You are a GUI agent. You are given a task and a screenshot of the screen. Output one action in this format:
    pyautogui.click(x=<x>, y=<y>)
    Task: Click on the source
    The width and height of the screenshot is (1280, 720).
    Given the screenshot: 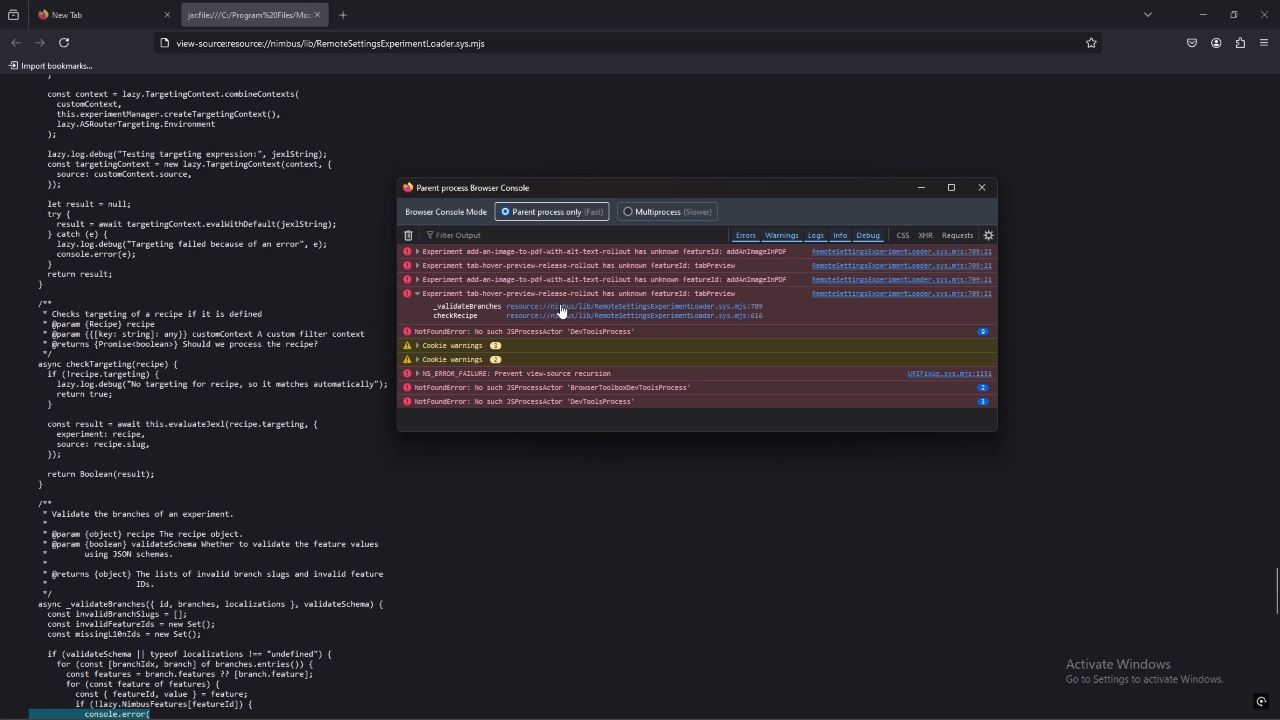 What is the action you would take?
    pyautogui.click(x=896, y=292)
    